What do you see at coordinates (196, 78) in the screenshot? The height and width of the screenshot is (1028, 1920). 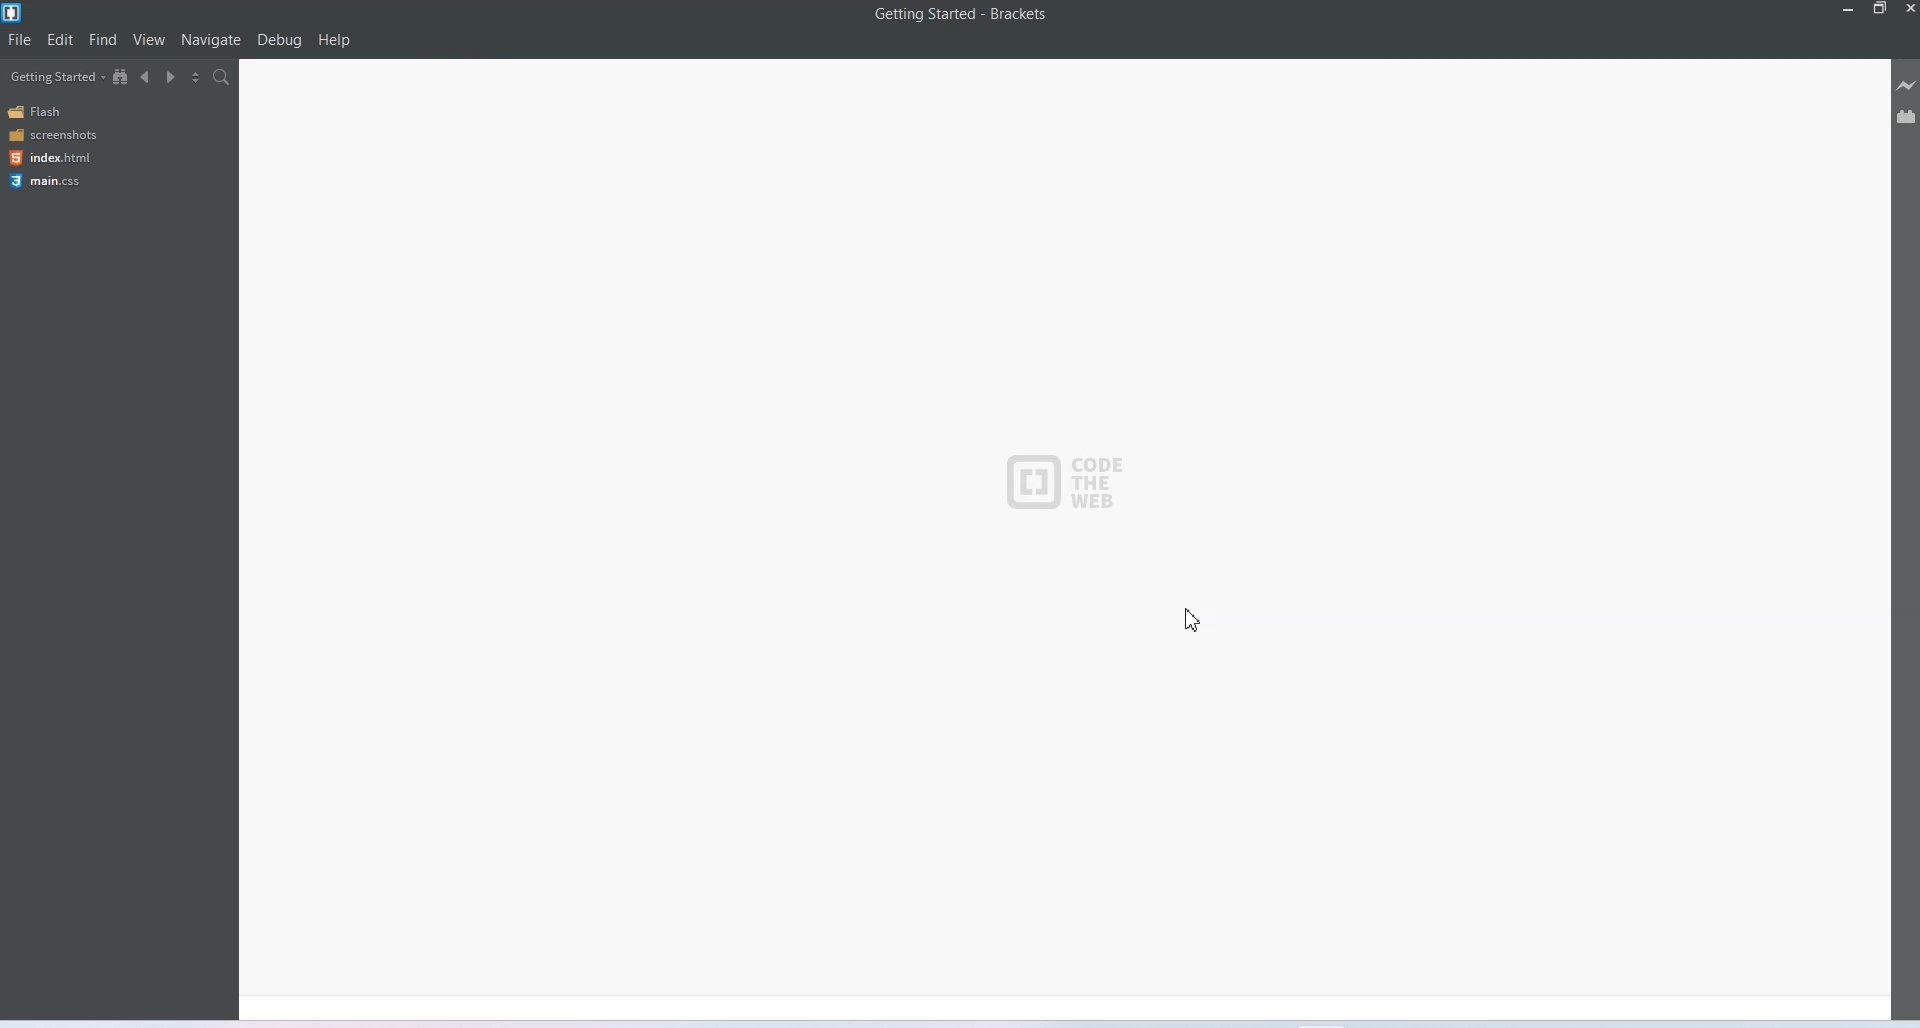 I see `Split the editor vertically and horizontally` at bounding box center [196, 78].